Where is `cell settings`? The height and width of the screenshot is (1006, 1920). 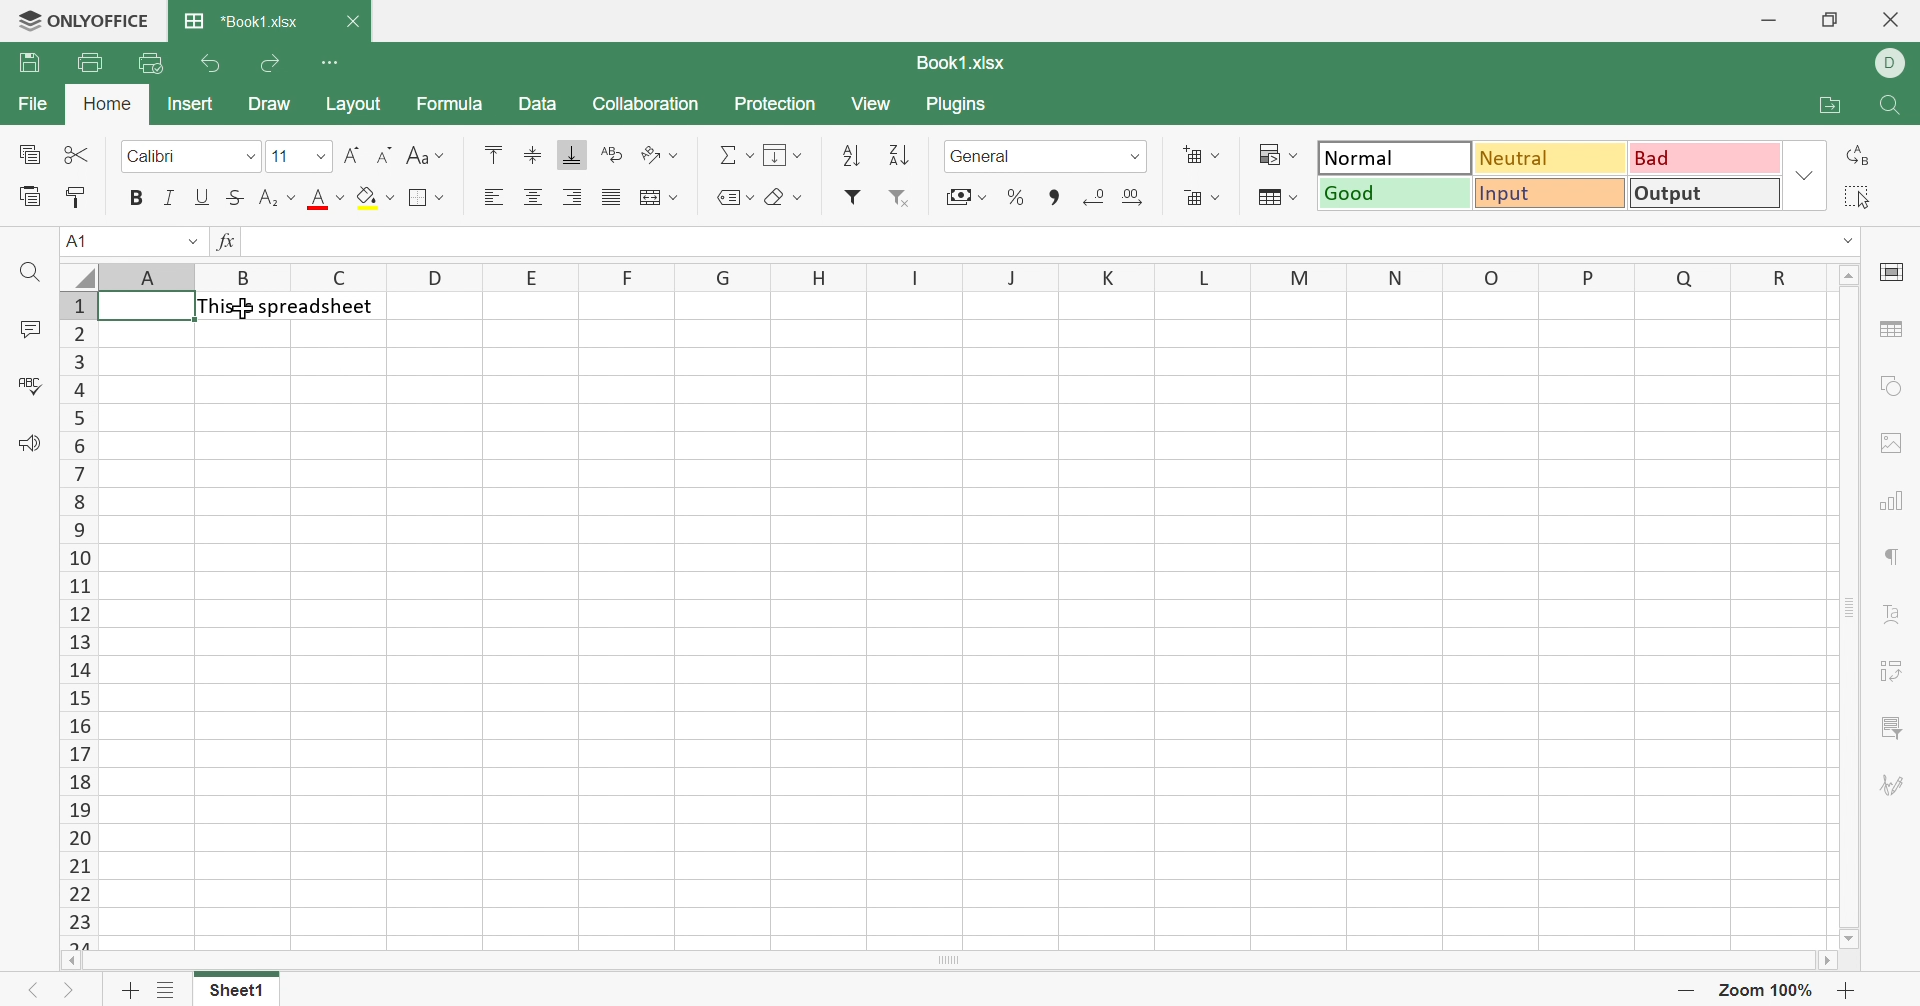 cell settings is located at coordinates (1894, 272).